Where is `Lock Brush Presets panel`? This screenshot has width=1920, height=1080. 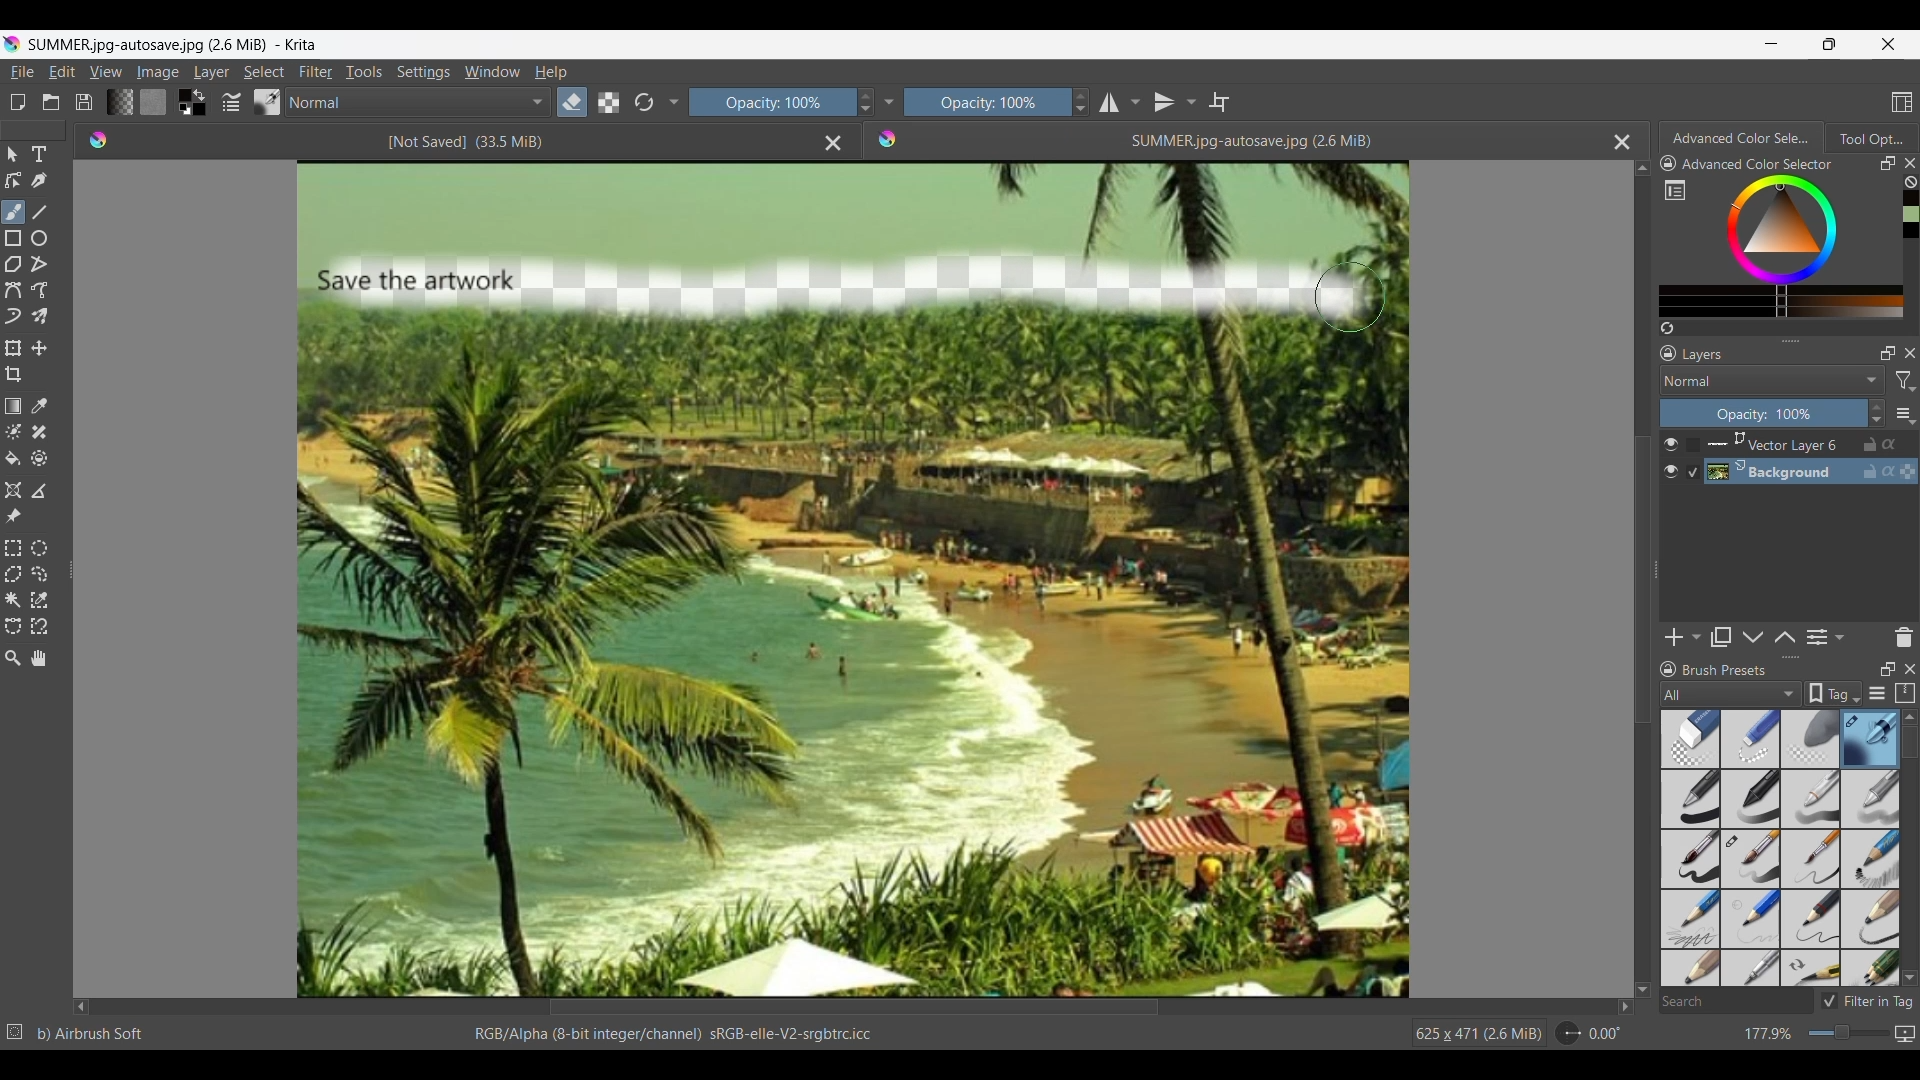 Lock Brush Presets panel is located at coordinates (1669, 672).